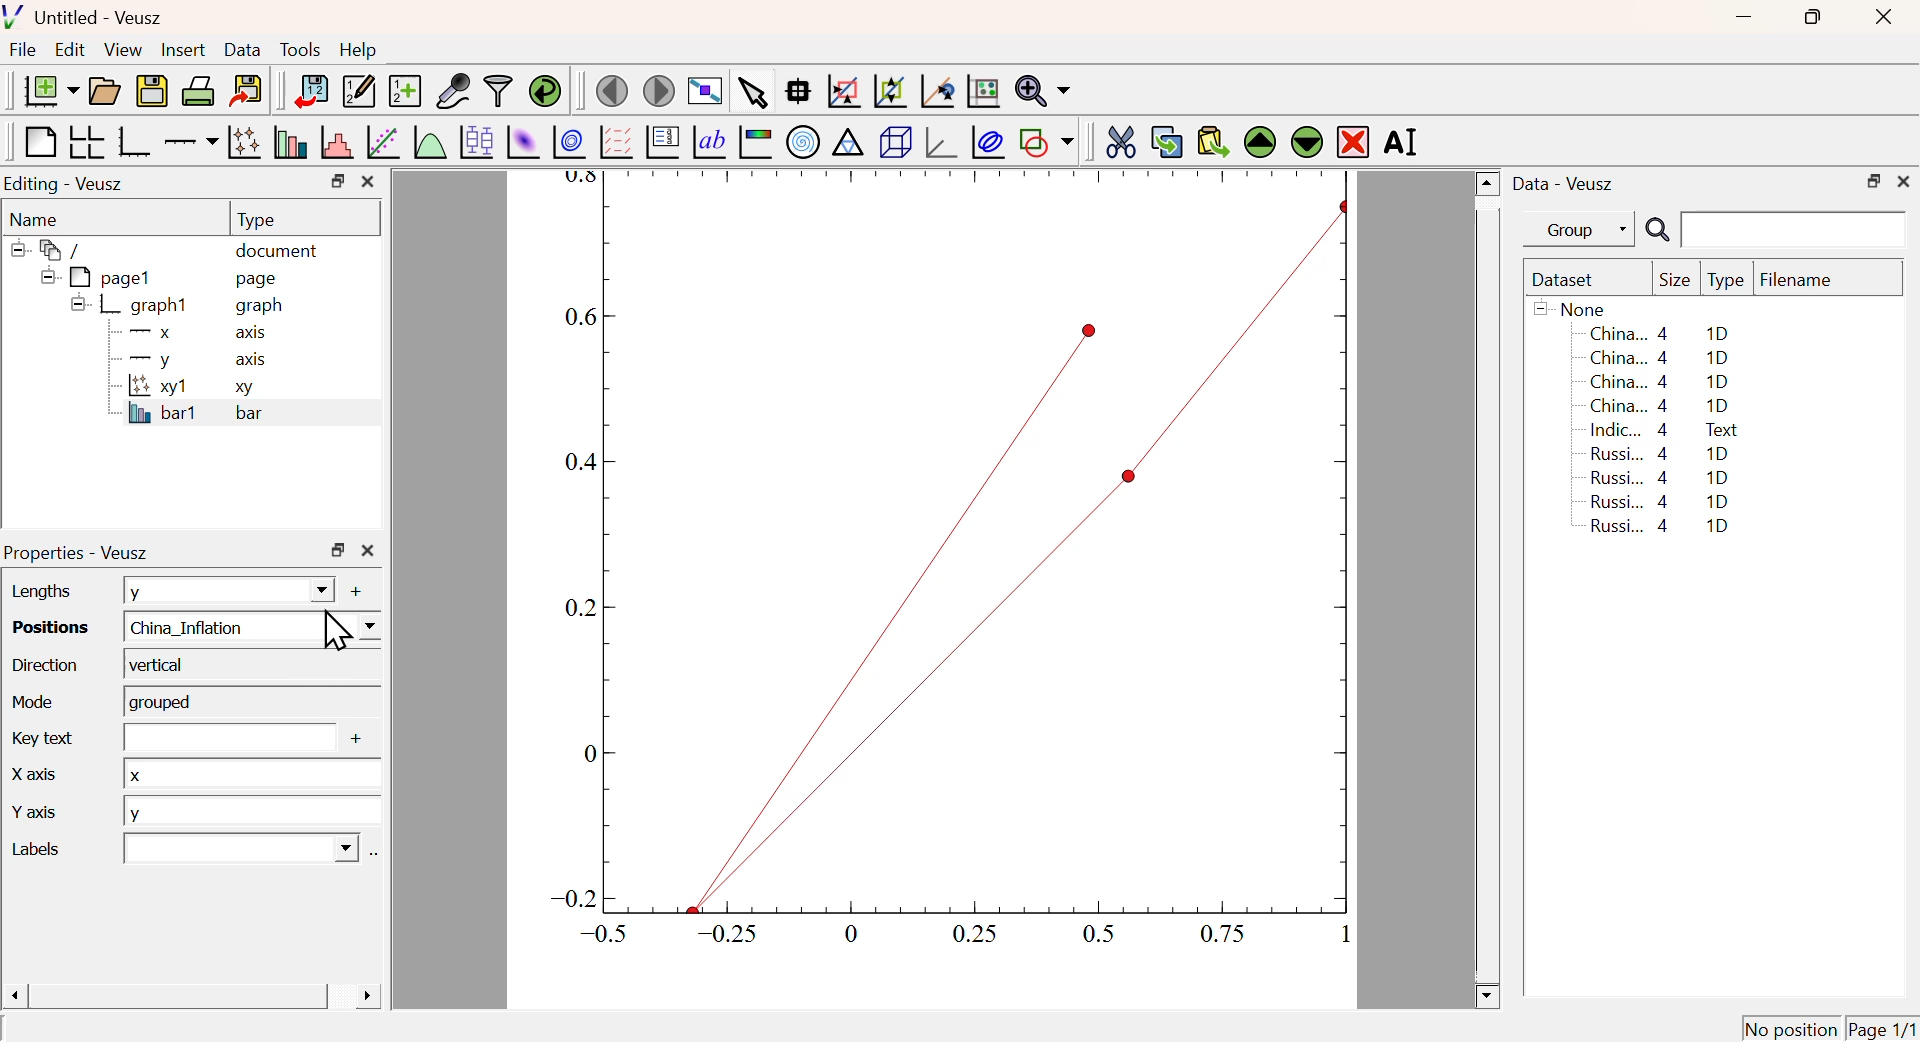 The height and width of the screenshot is (1042, 1920). Describe the element at coordinates (1585, 231) in the screenshot. I see `Group` at that location.